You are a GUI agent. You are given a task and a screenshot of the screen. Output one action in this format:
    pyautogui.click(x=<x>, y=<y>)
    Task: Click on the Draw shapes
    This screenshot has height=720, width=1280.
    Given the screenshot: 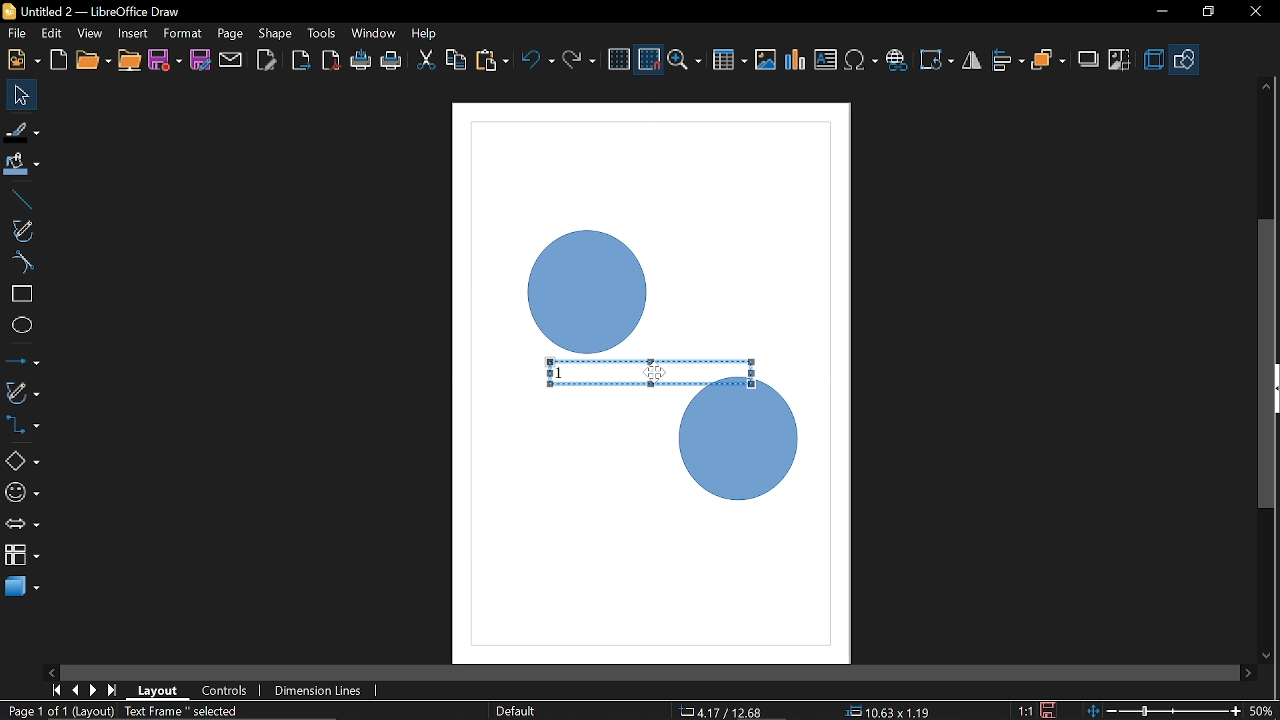 What is the action you would take?
    pyautogui.click(x=1185, y=60)
    